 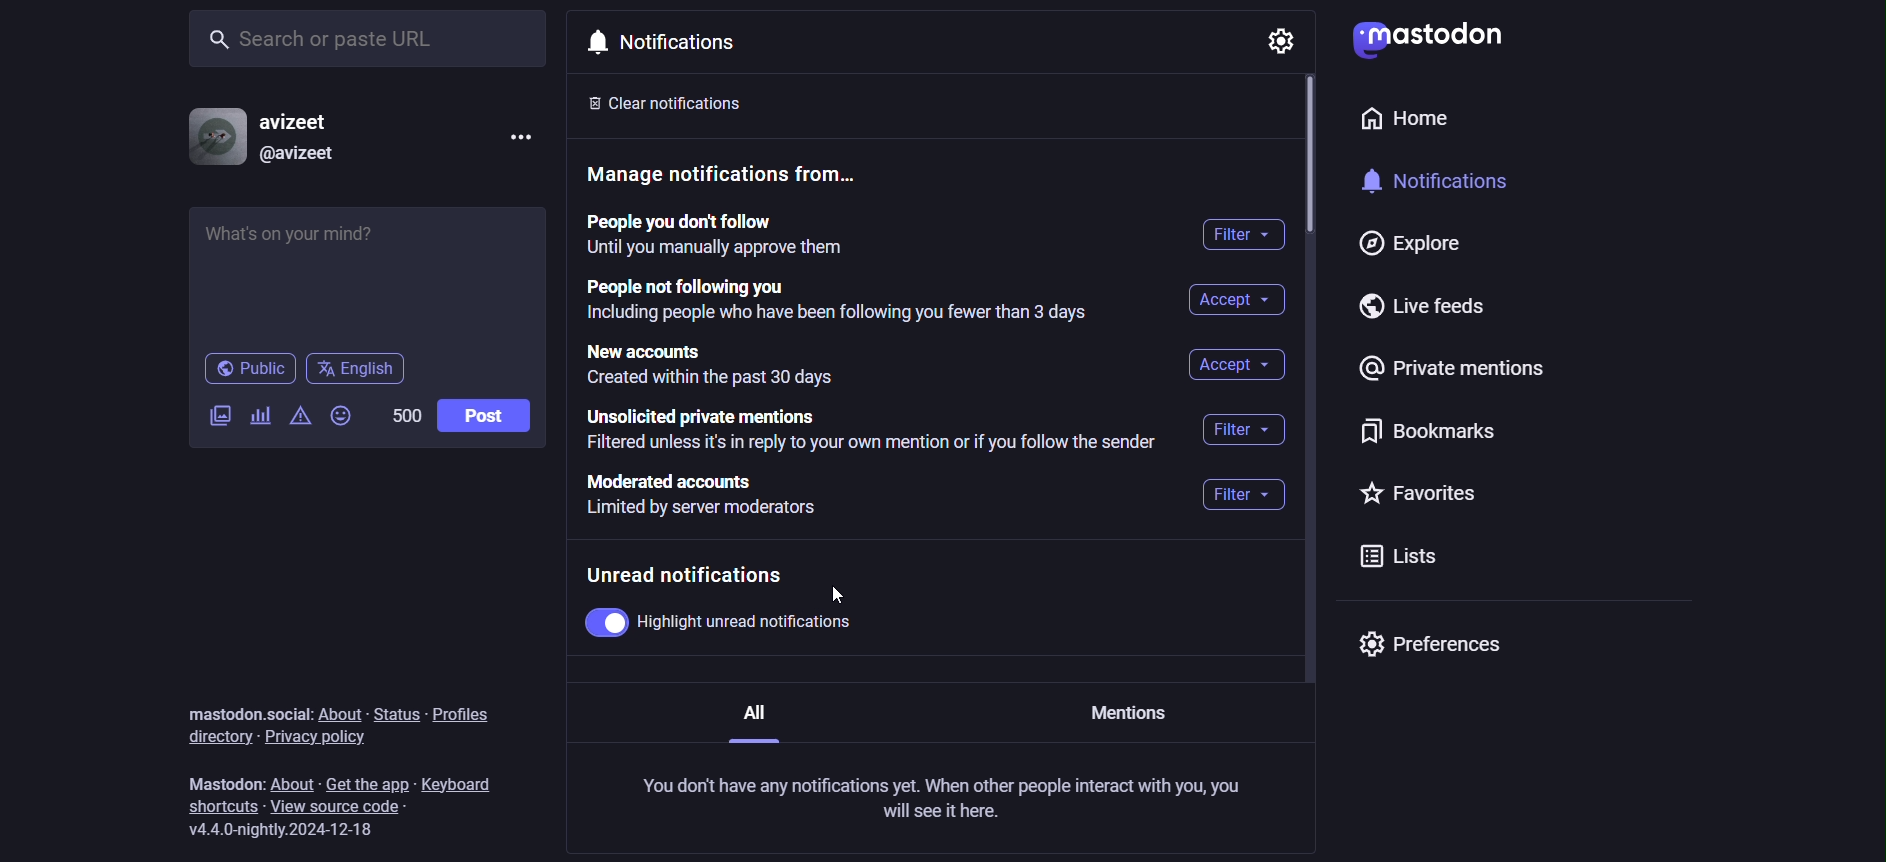 I want to click on Unread notifications, so click(x=689, y=572).